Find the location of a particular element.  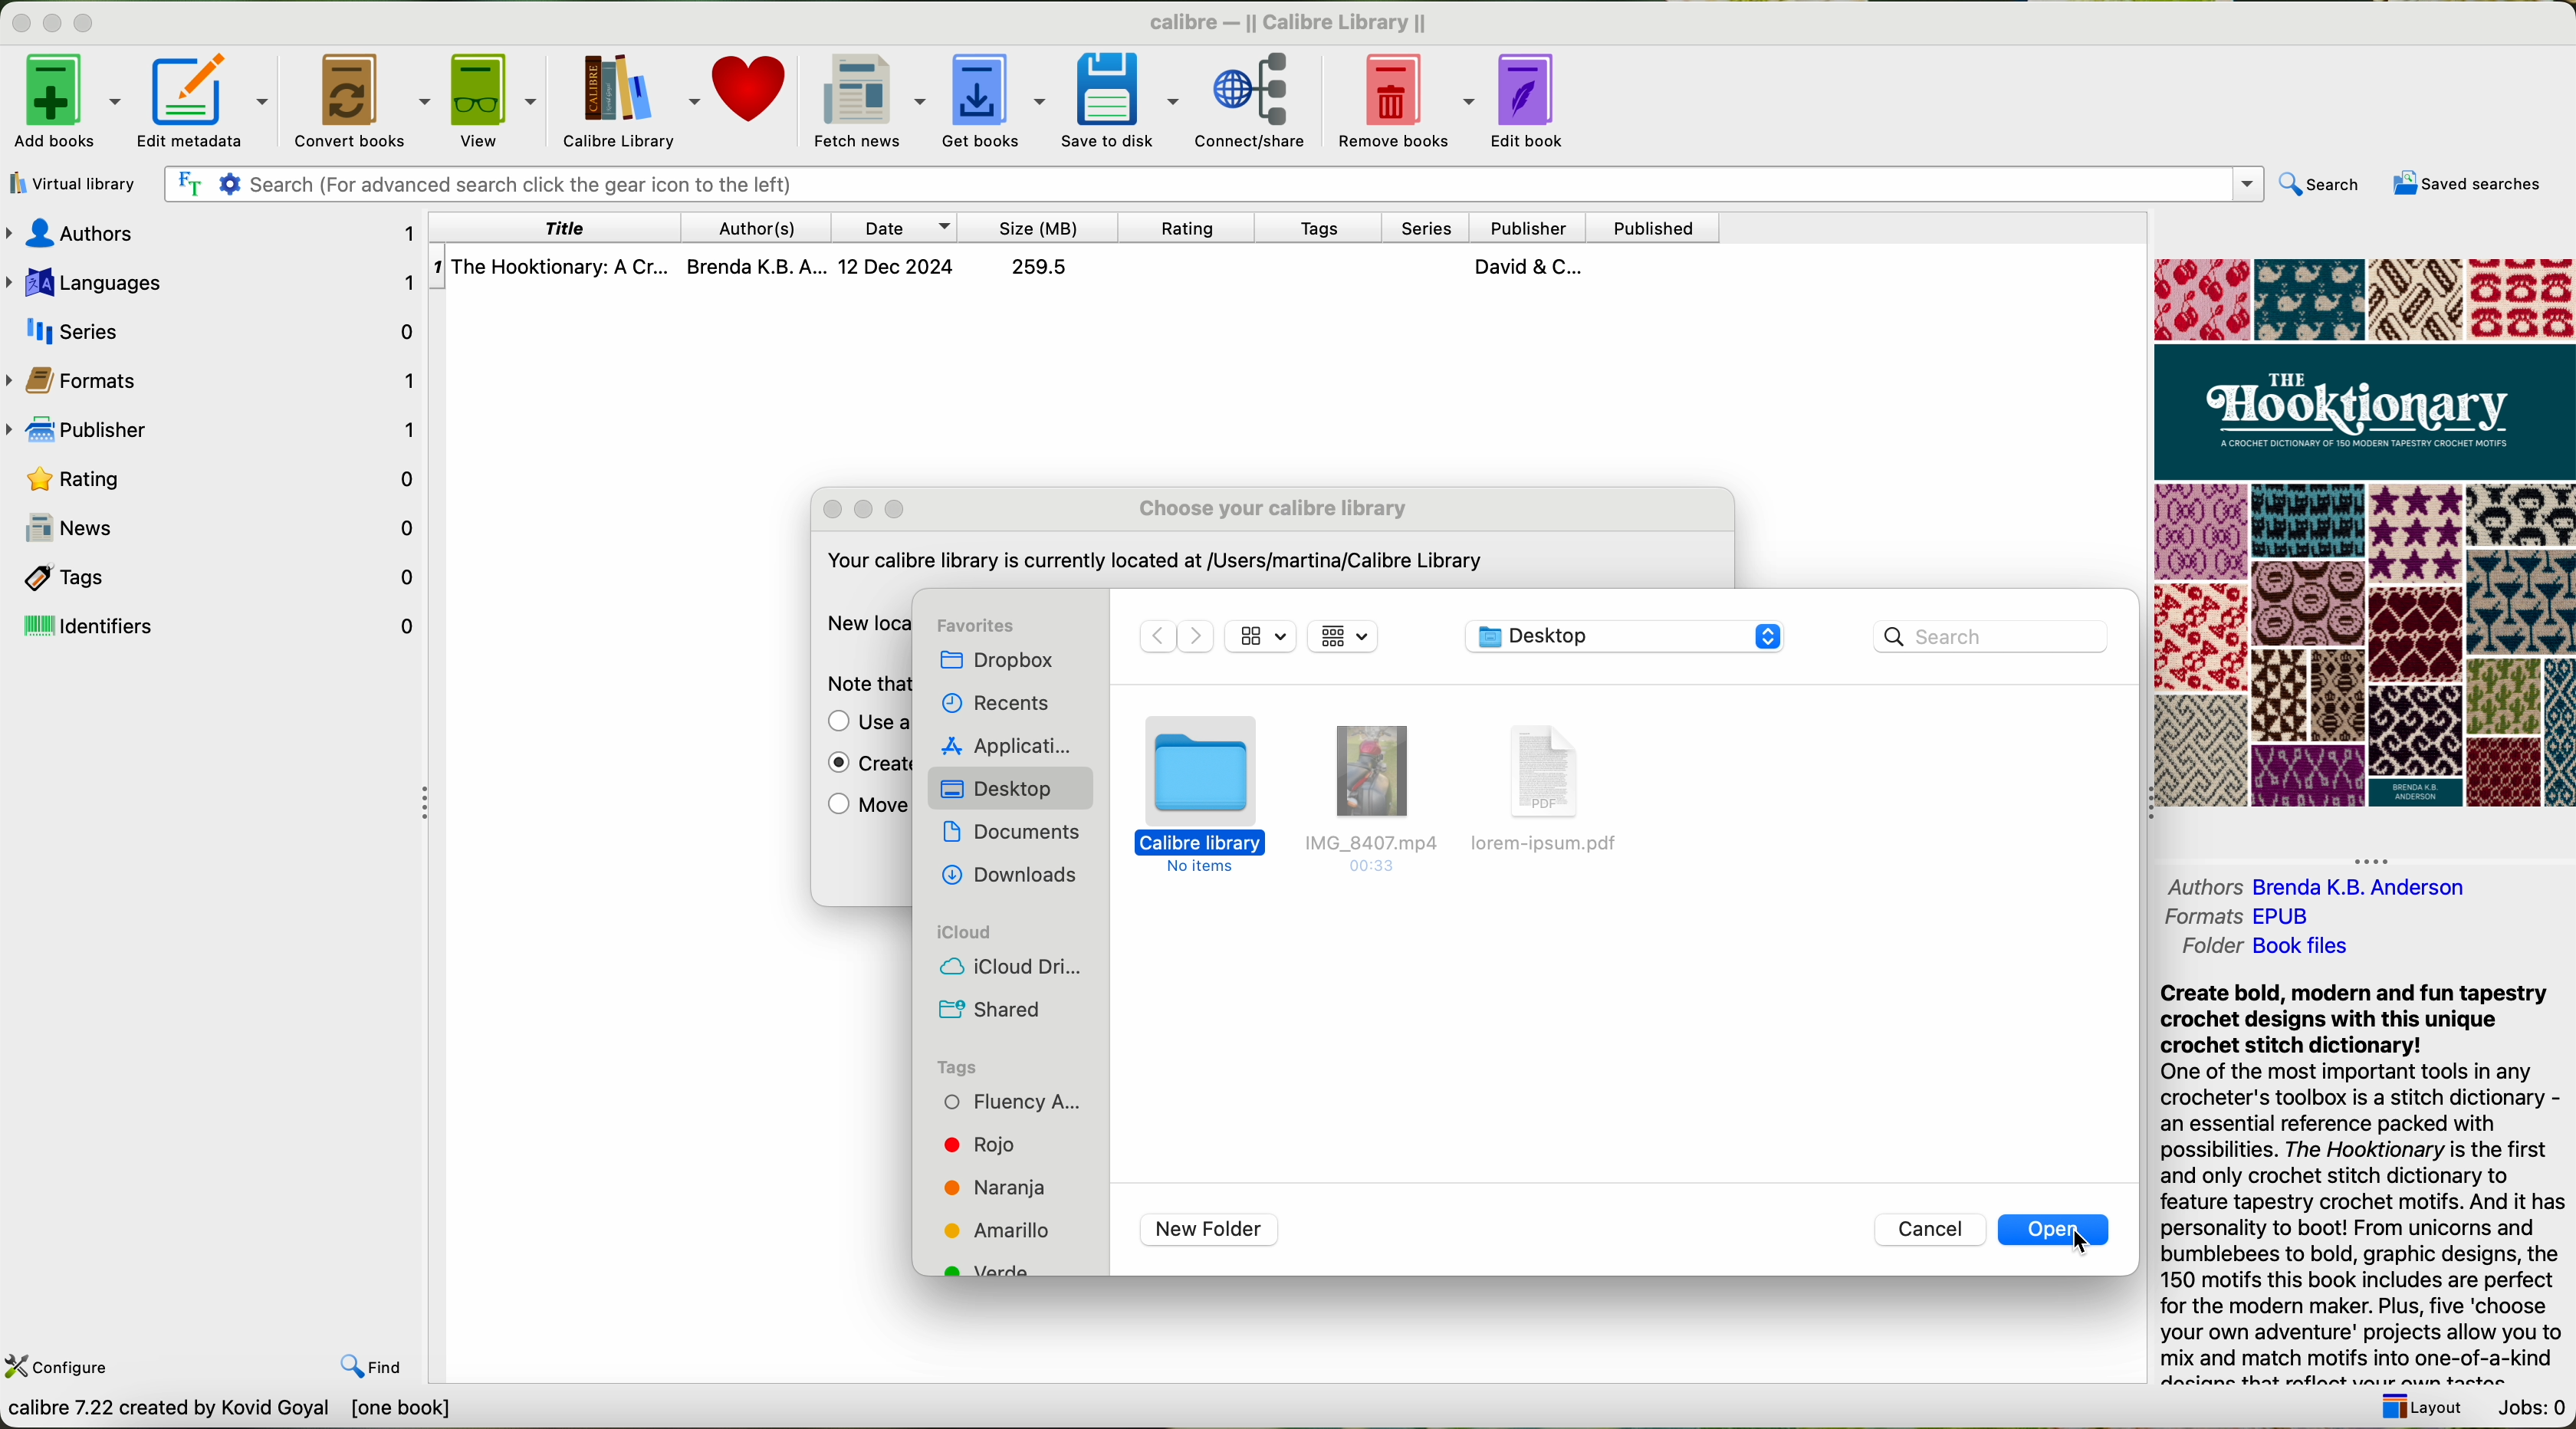

title is located at coordinates (555, 227).